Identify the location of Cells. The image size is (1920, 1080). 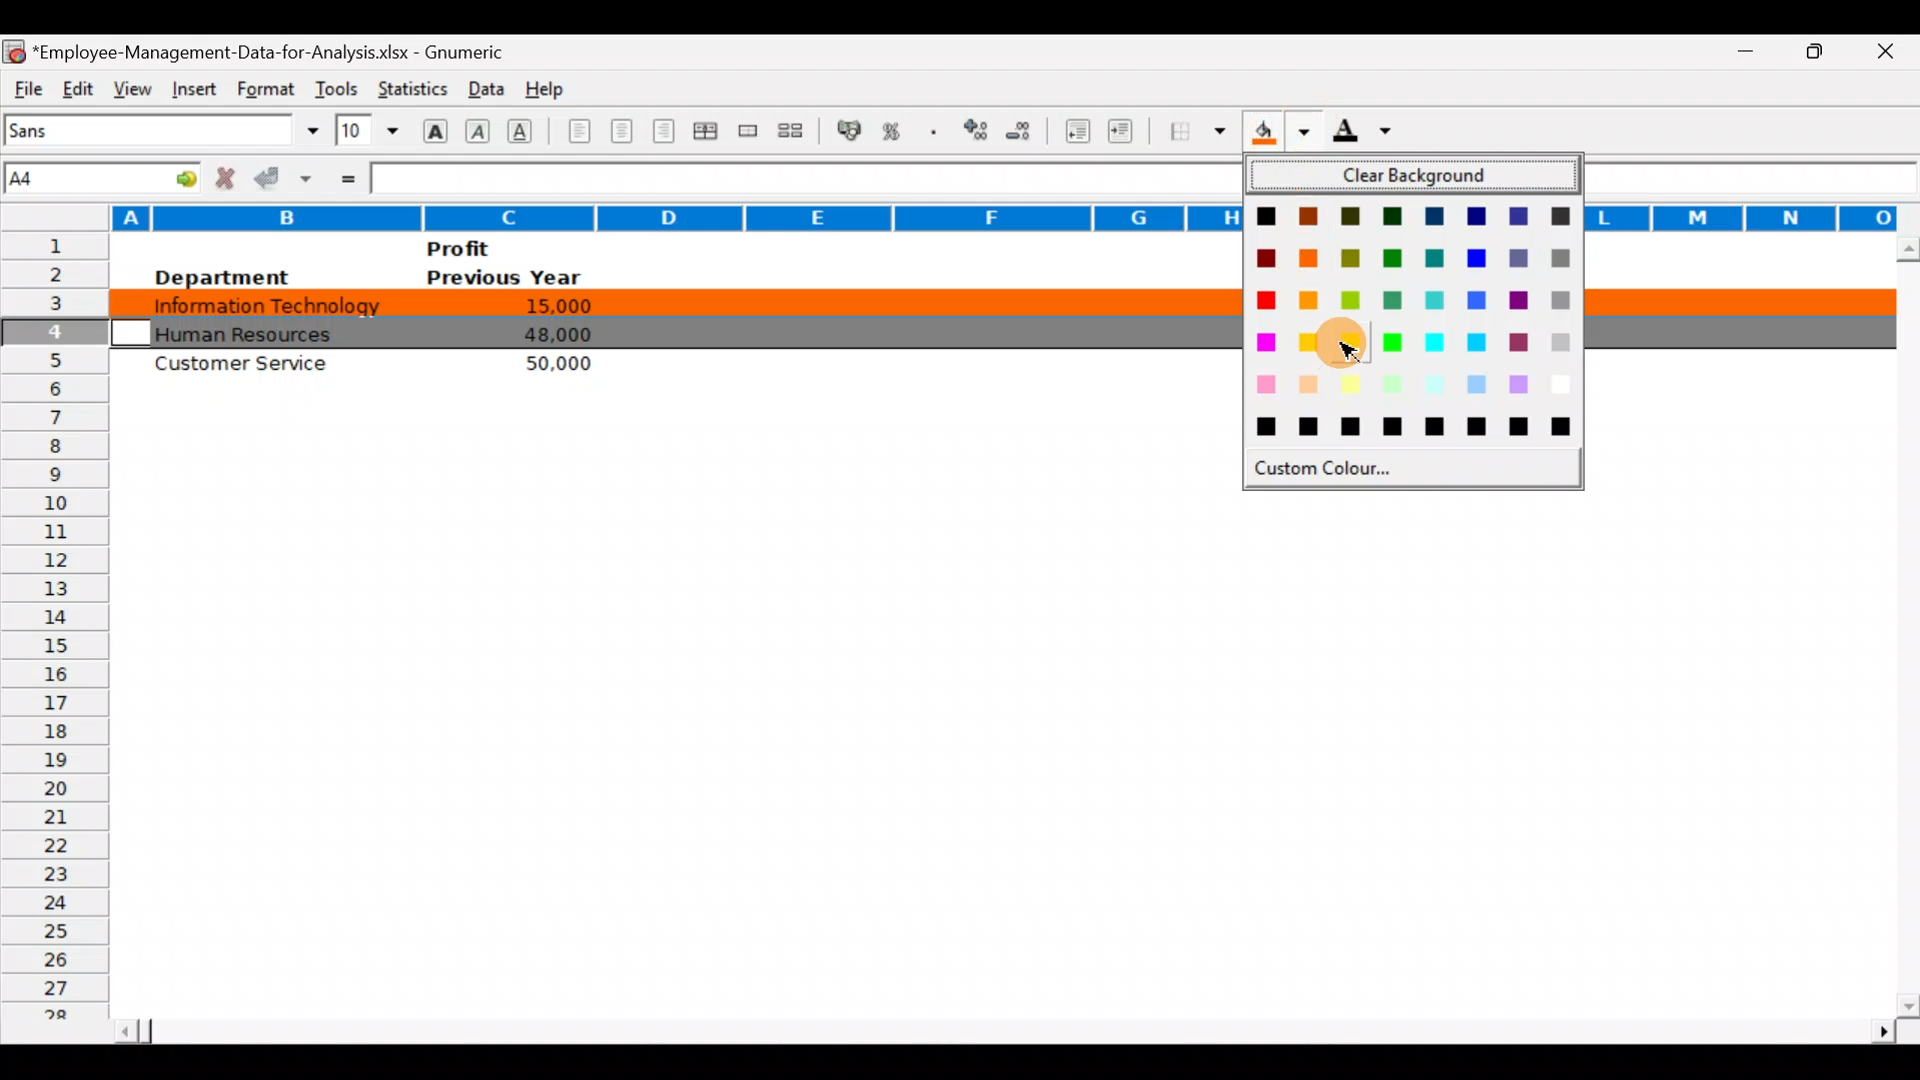
(995, 747).